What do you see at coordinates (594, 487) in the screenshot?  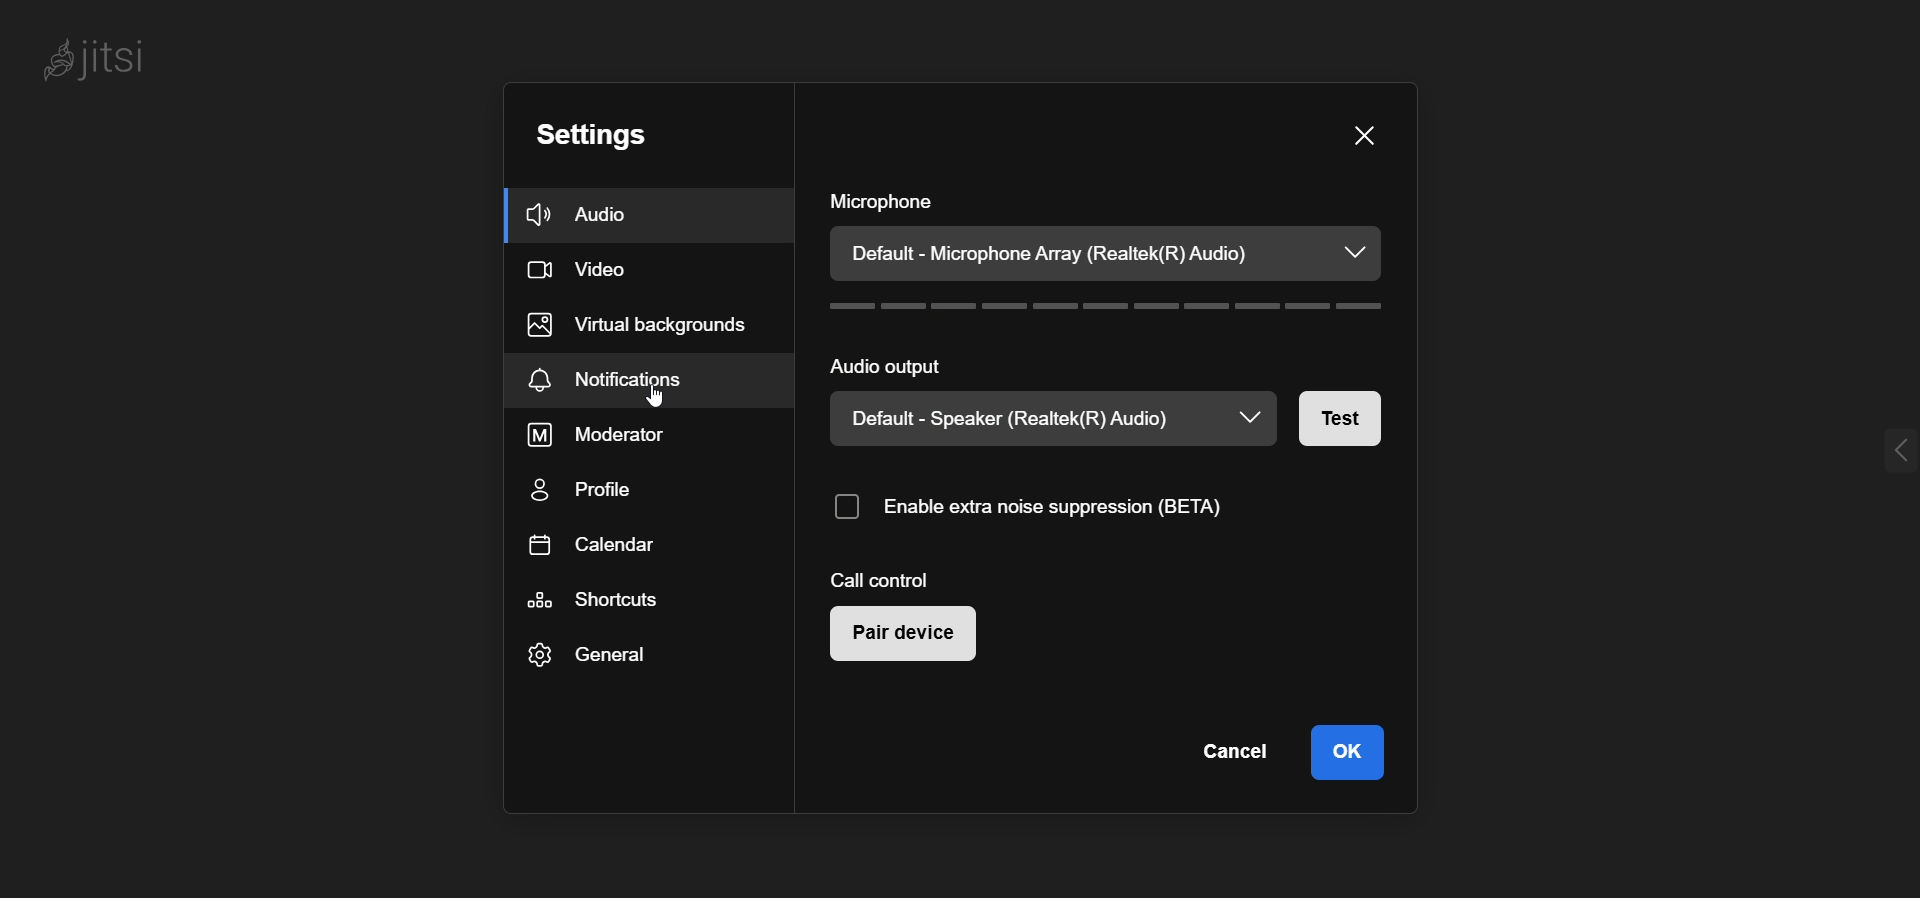 I see `profile` at bounding box center [594, 487].